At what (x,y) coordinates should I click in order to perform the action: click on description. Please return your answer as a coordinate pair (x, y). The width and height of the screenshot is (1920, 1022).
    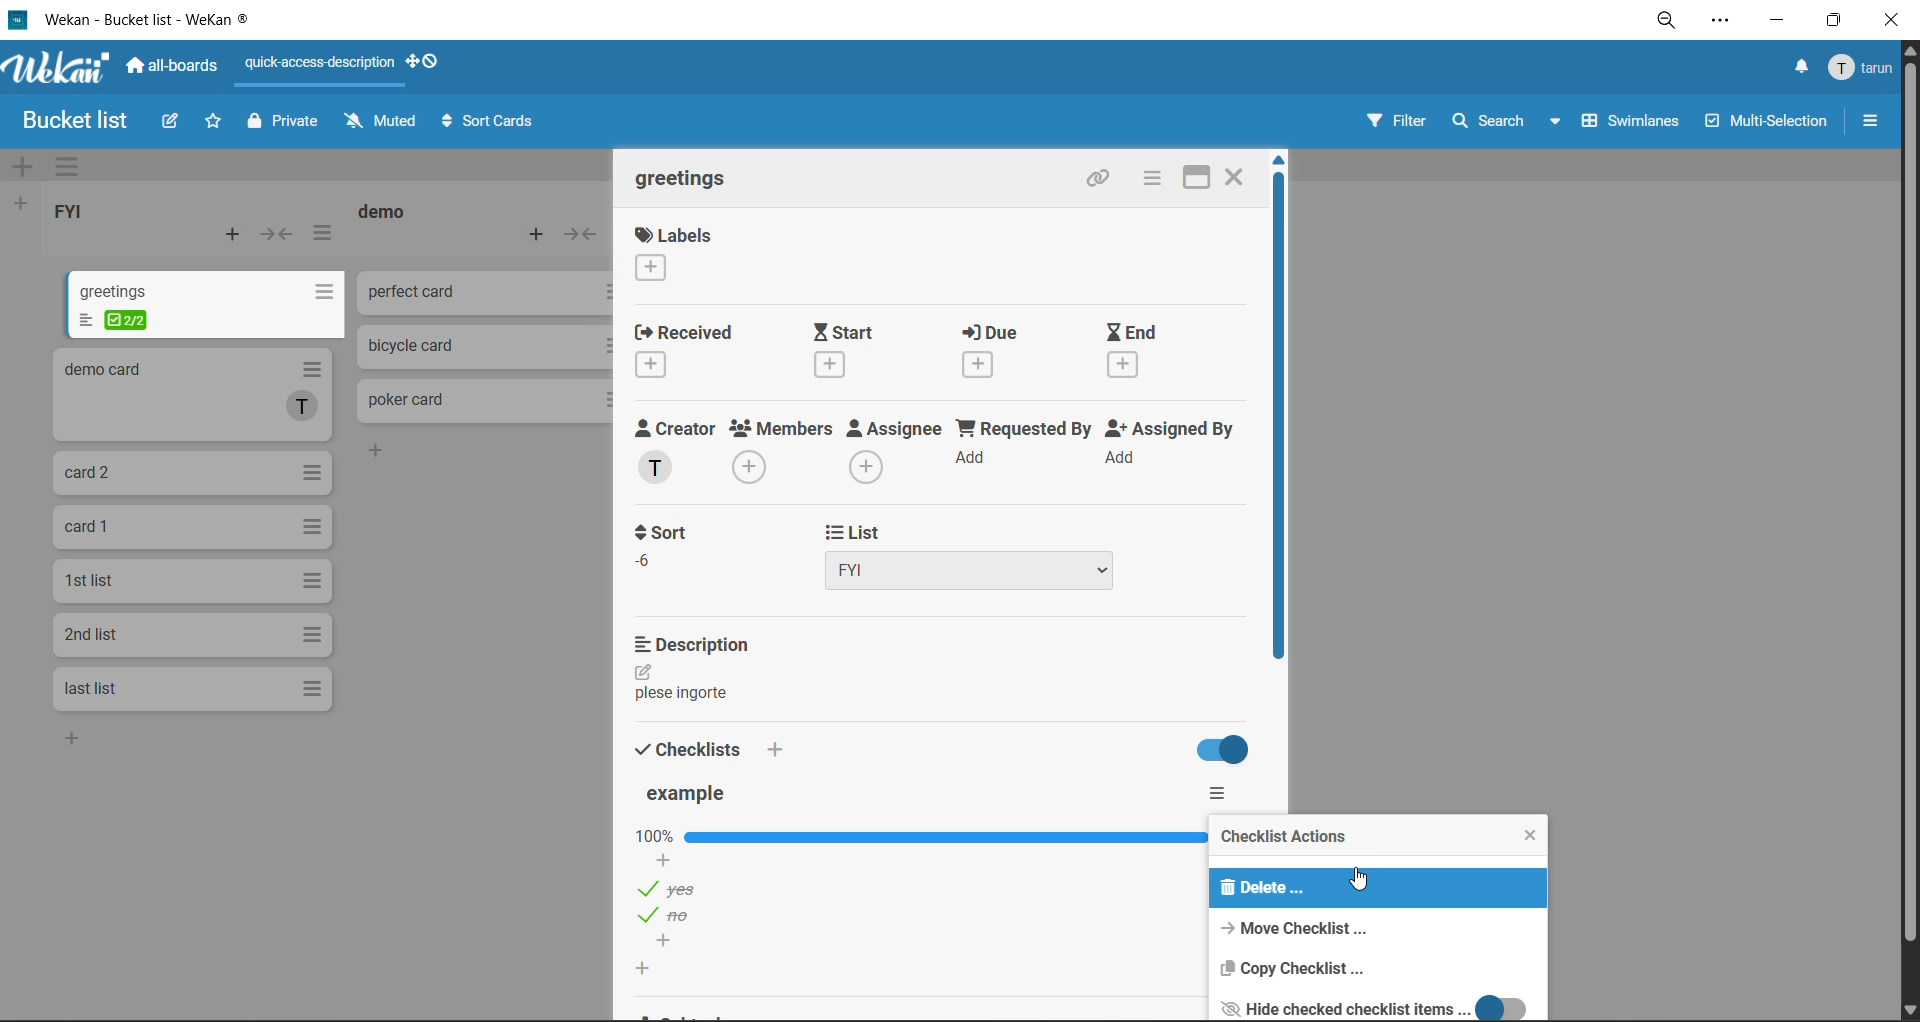
    Looking at the image, I should click on (699, 643).